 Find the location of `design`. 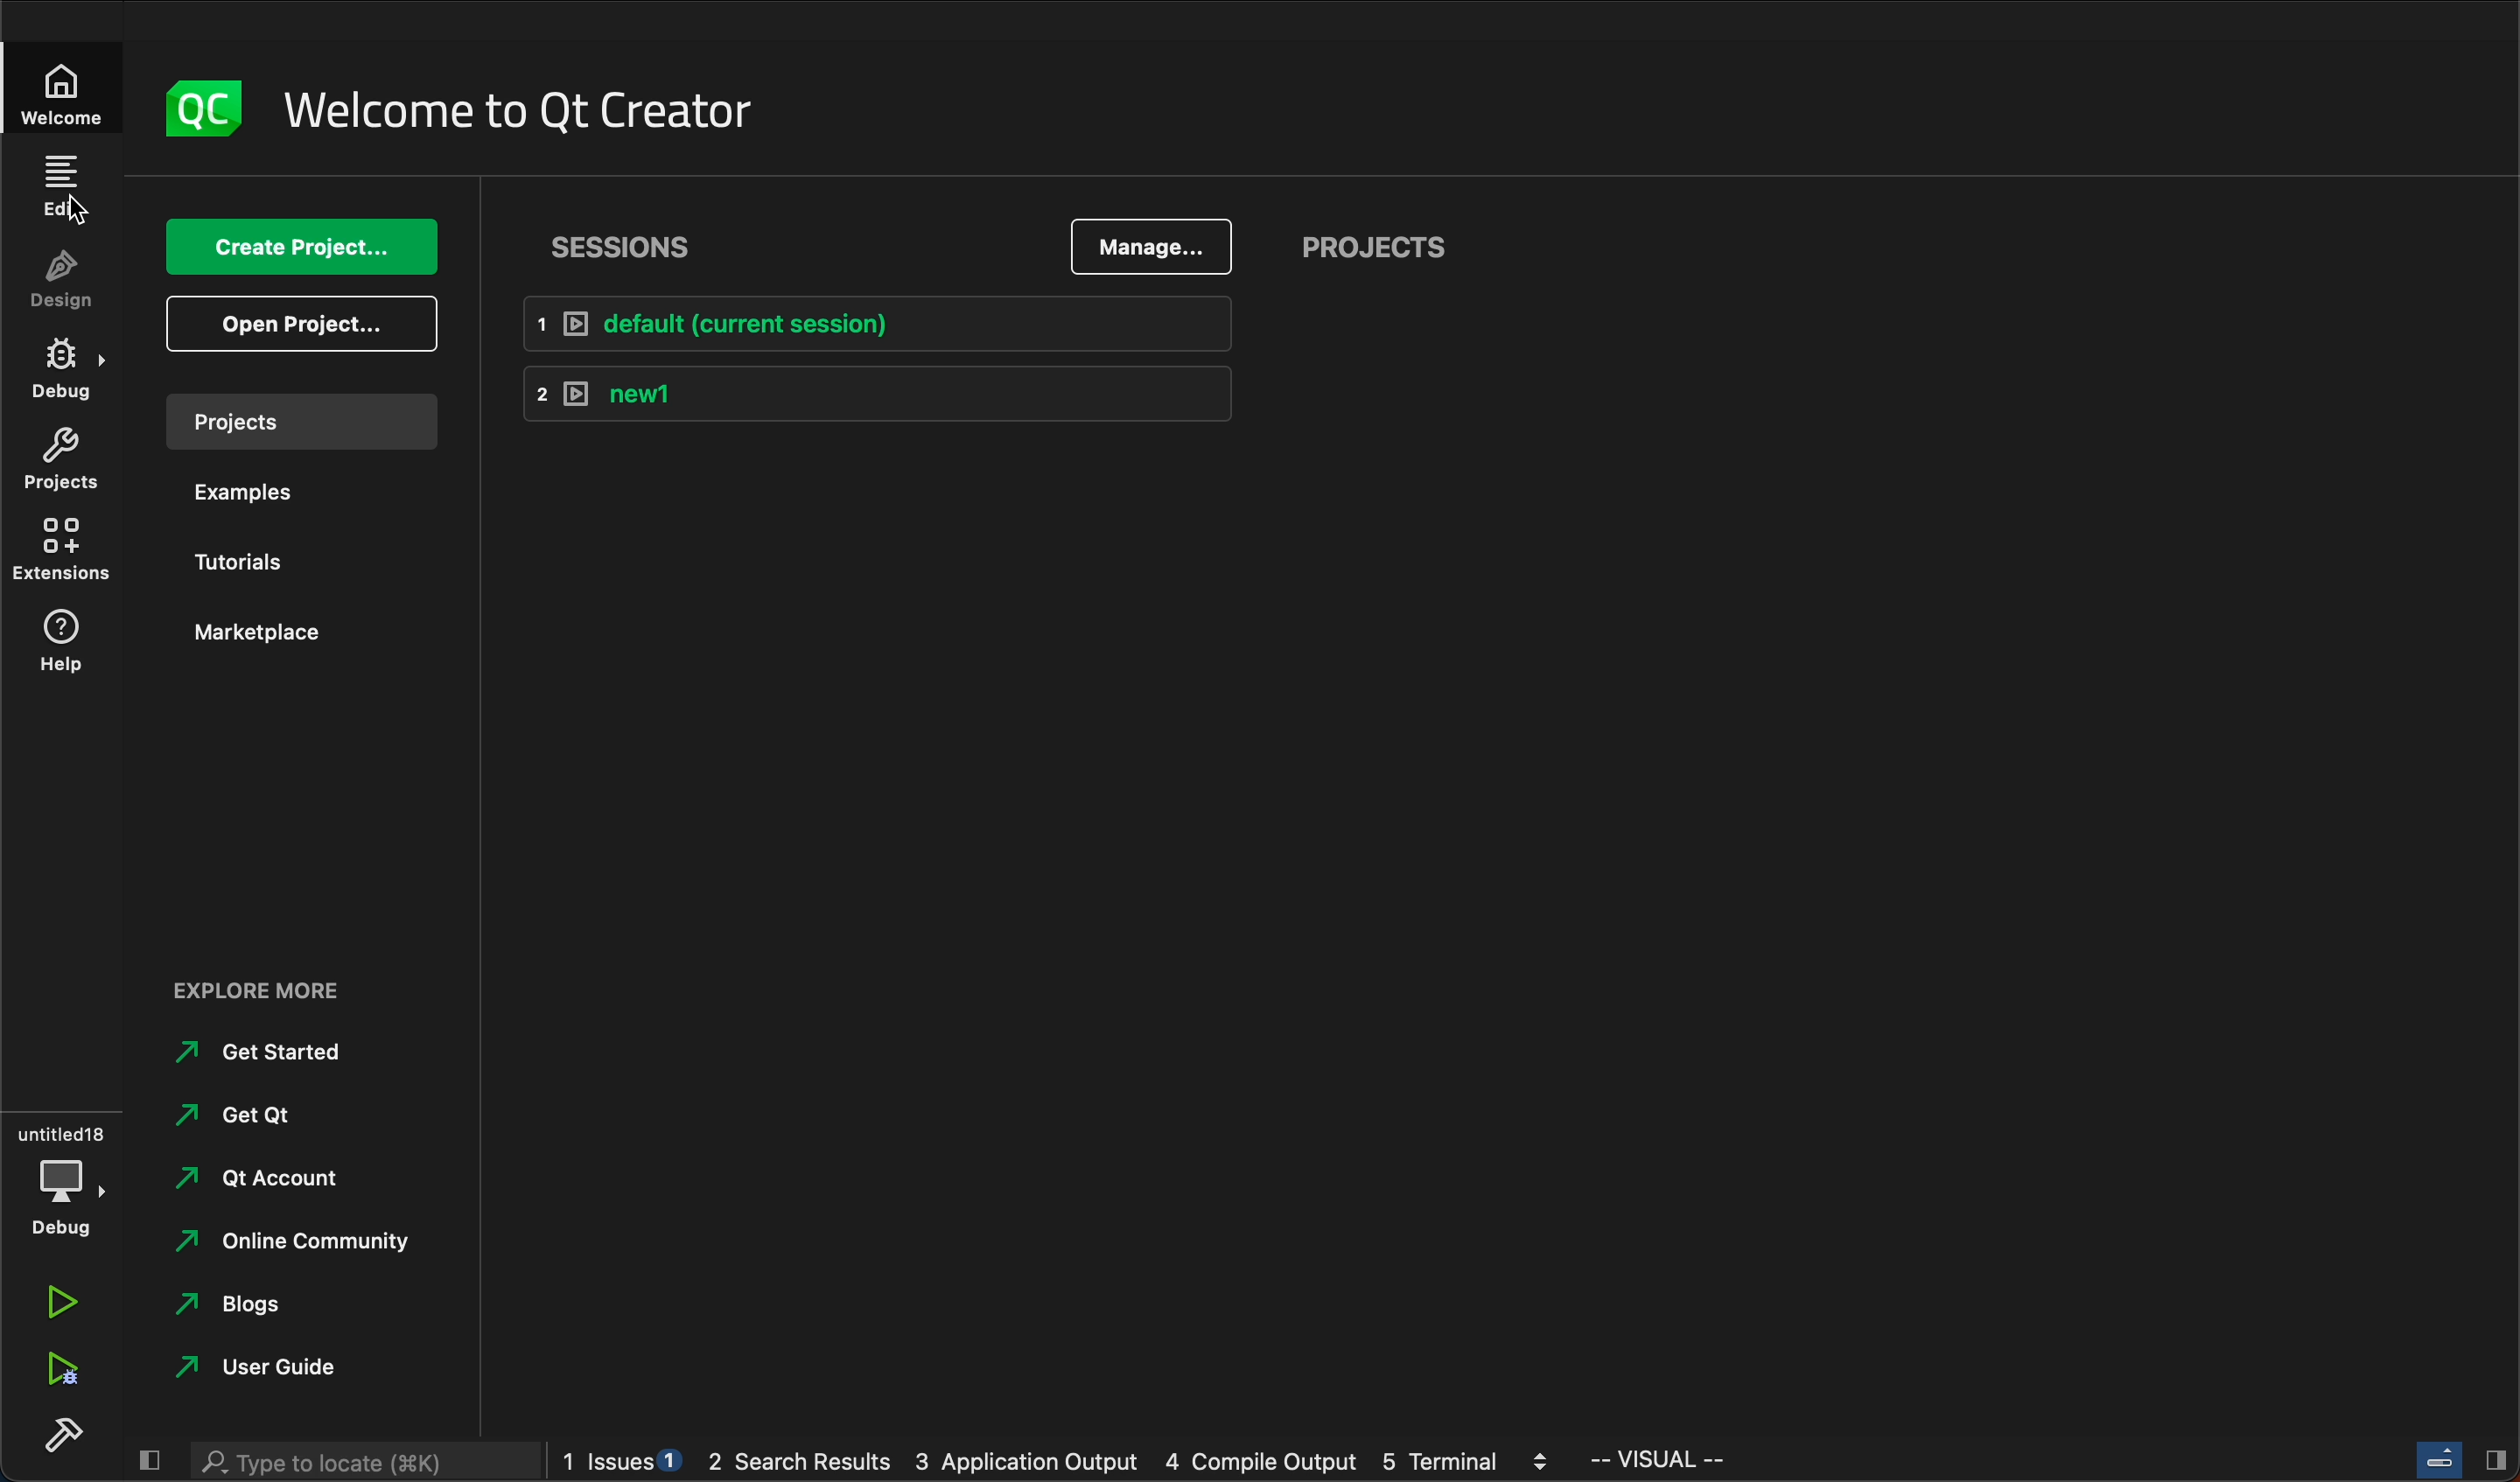

design is located at coordinates (60, 279).